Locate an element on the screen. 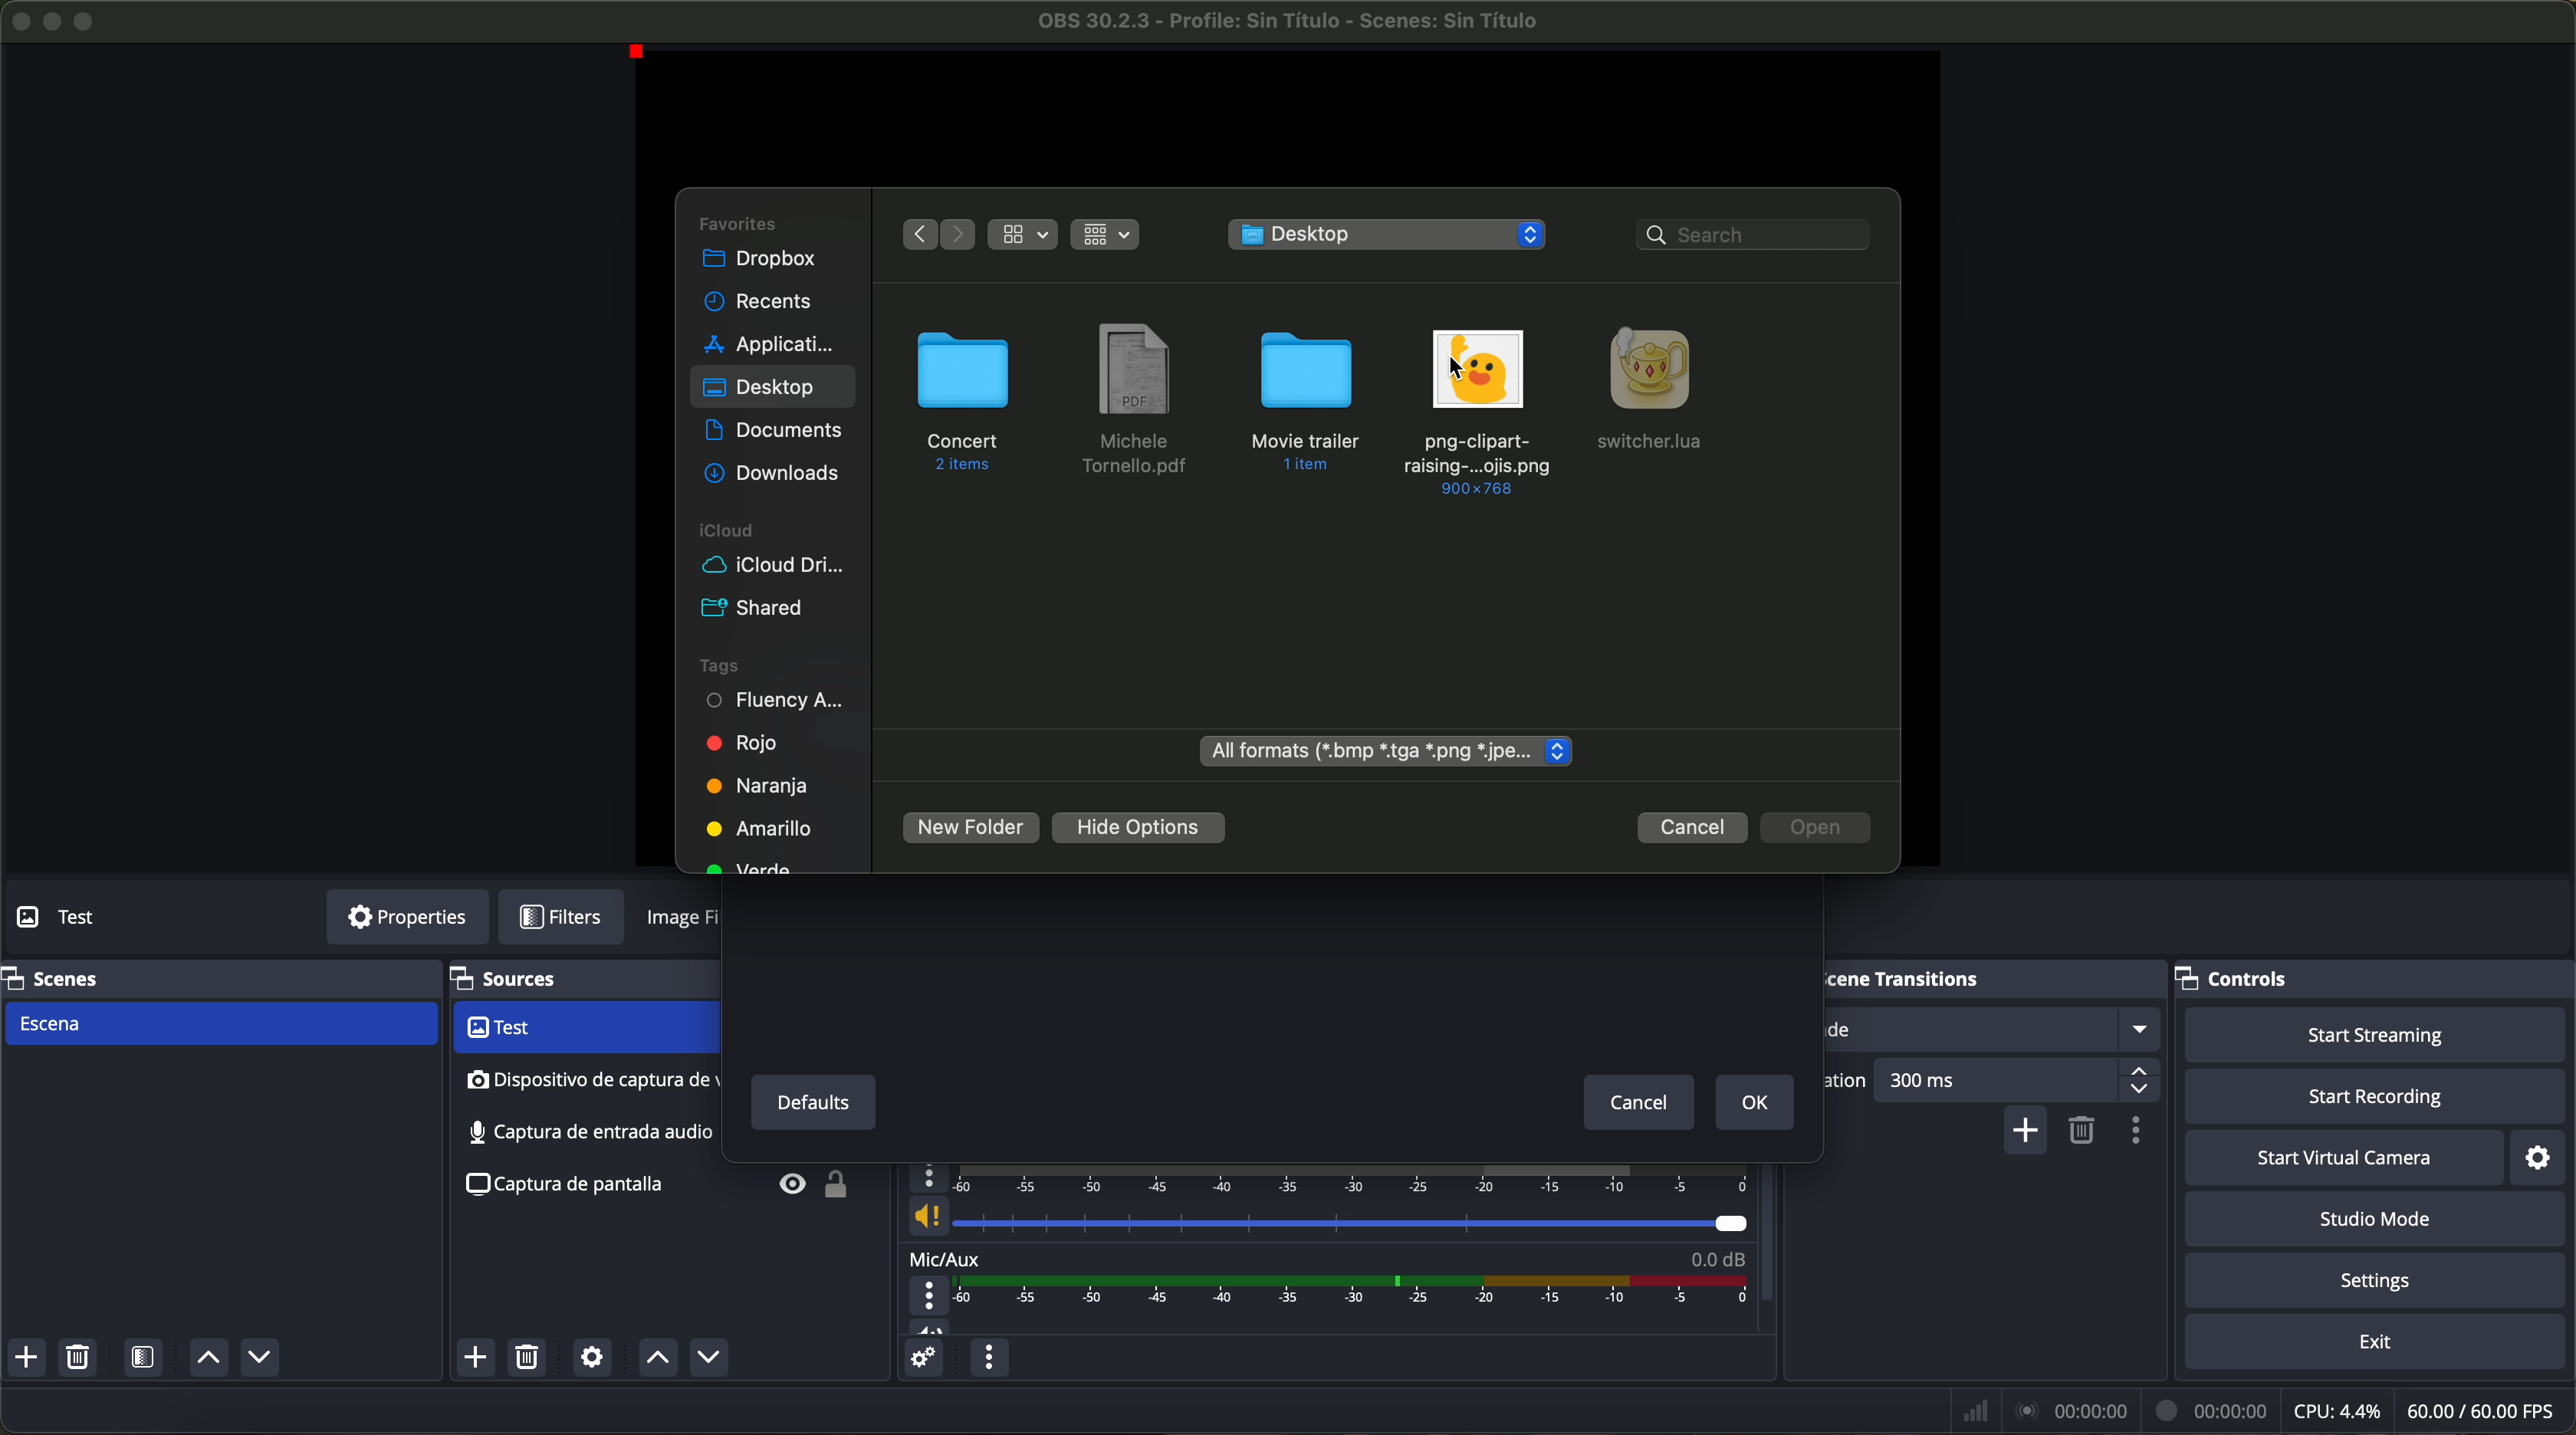  vol is located at coordinates (1326, 1217).